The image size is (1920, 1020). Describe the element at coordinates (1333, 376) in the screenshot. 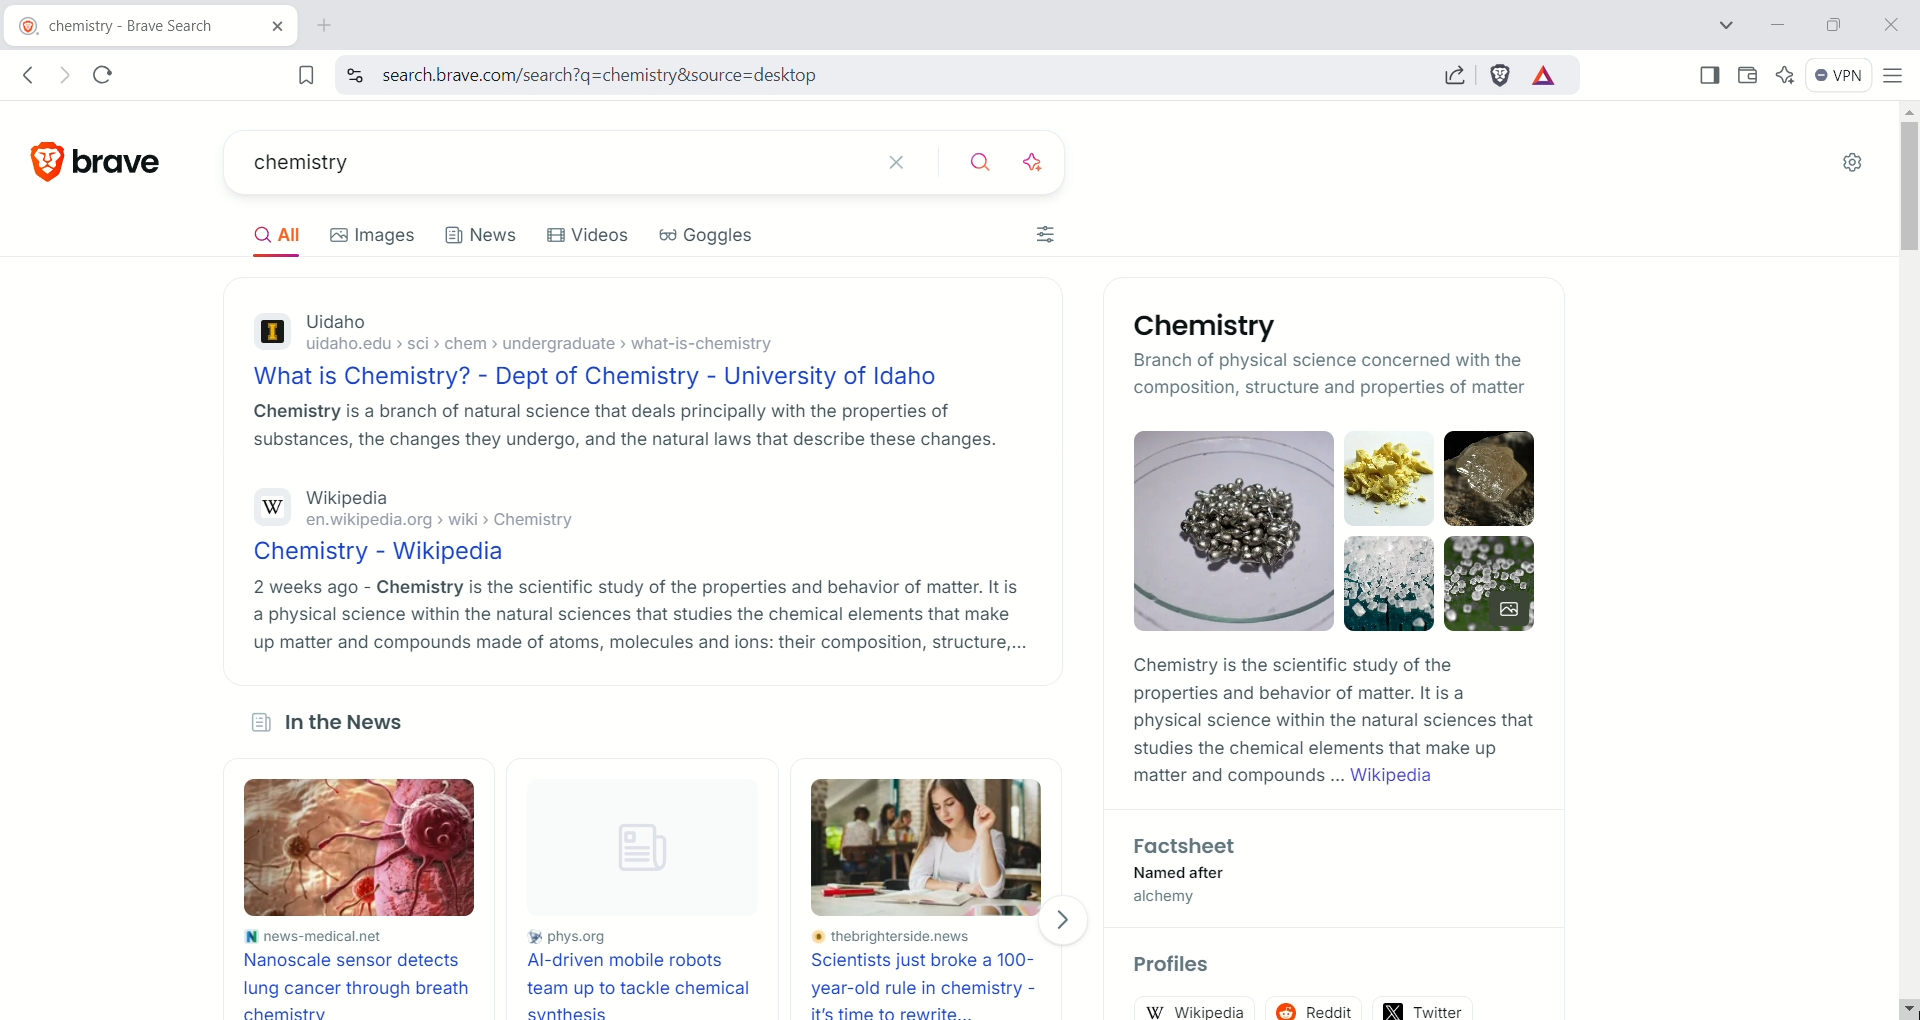

I see `branch of physical science concerned with the composition, structure and properties of matter` at that location.